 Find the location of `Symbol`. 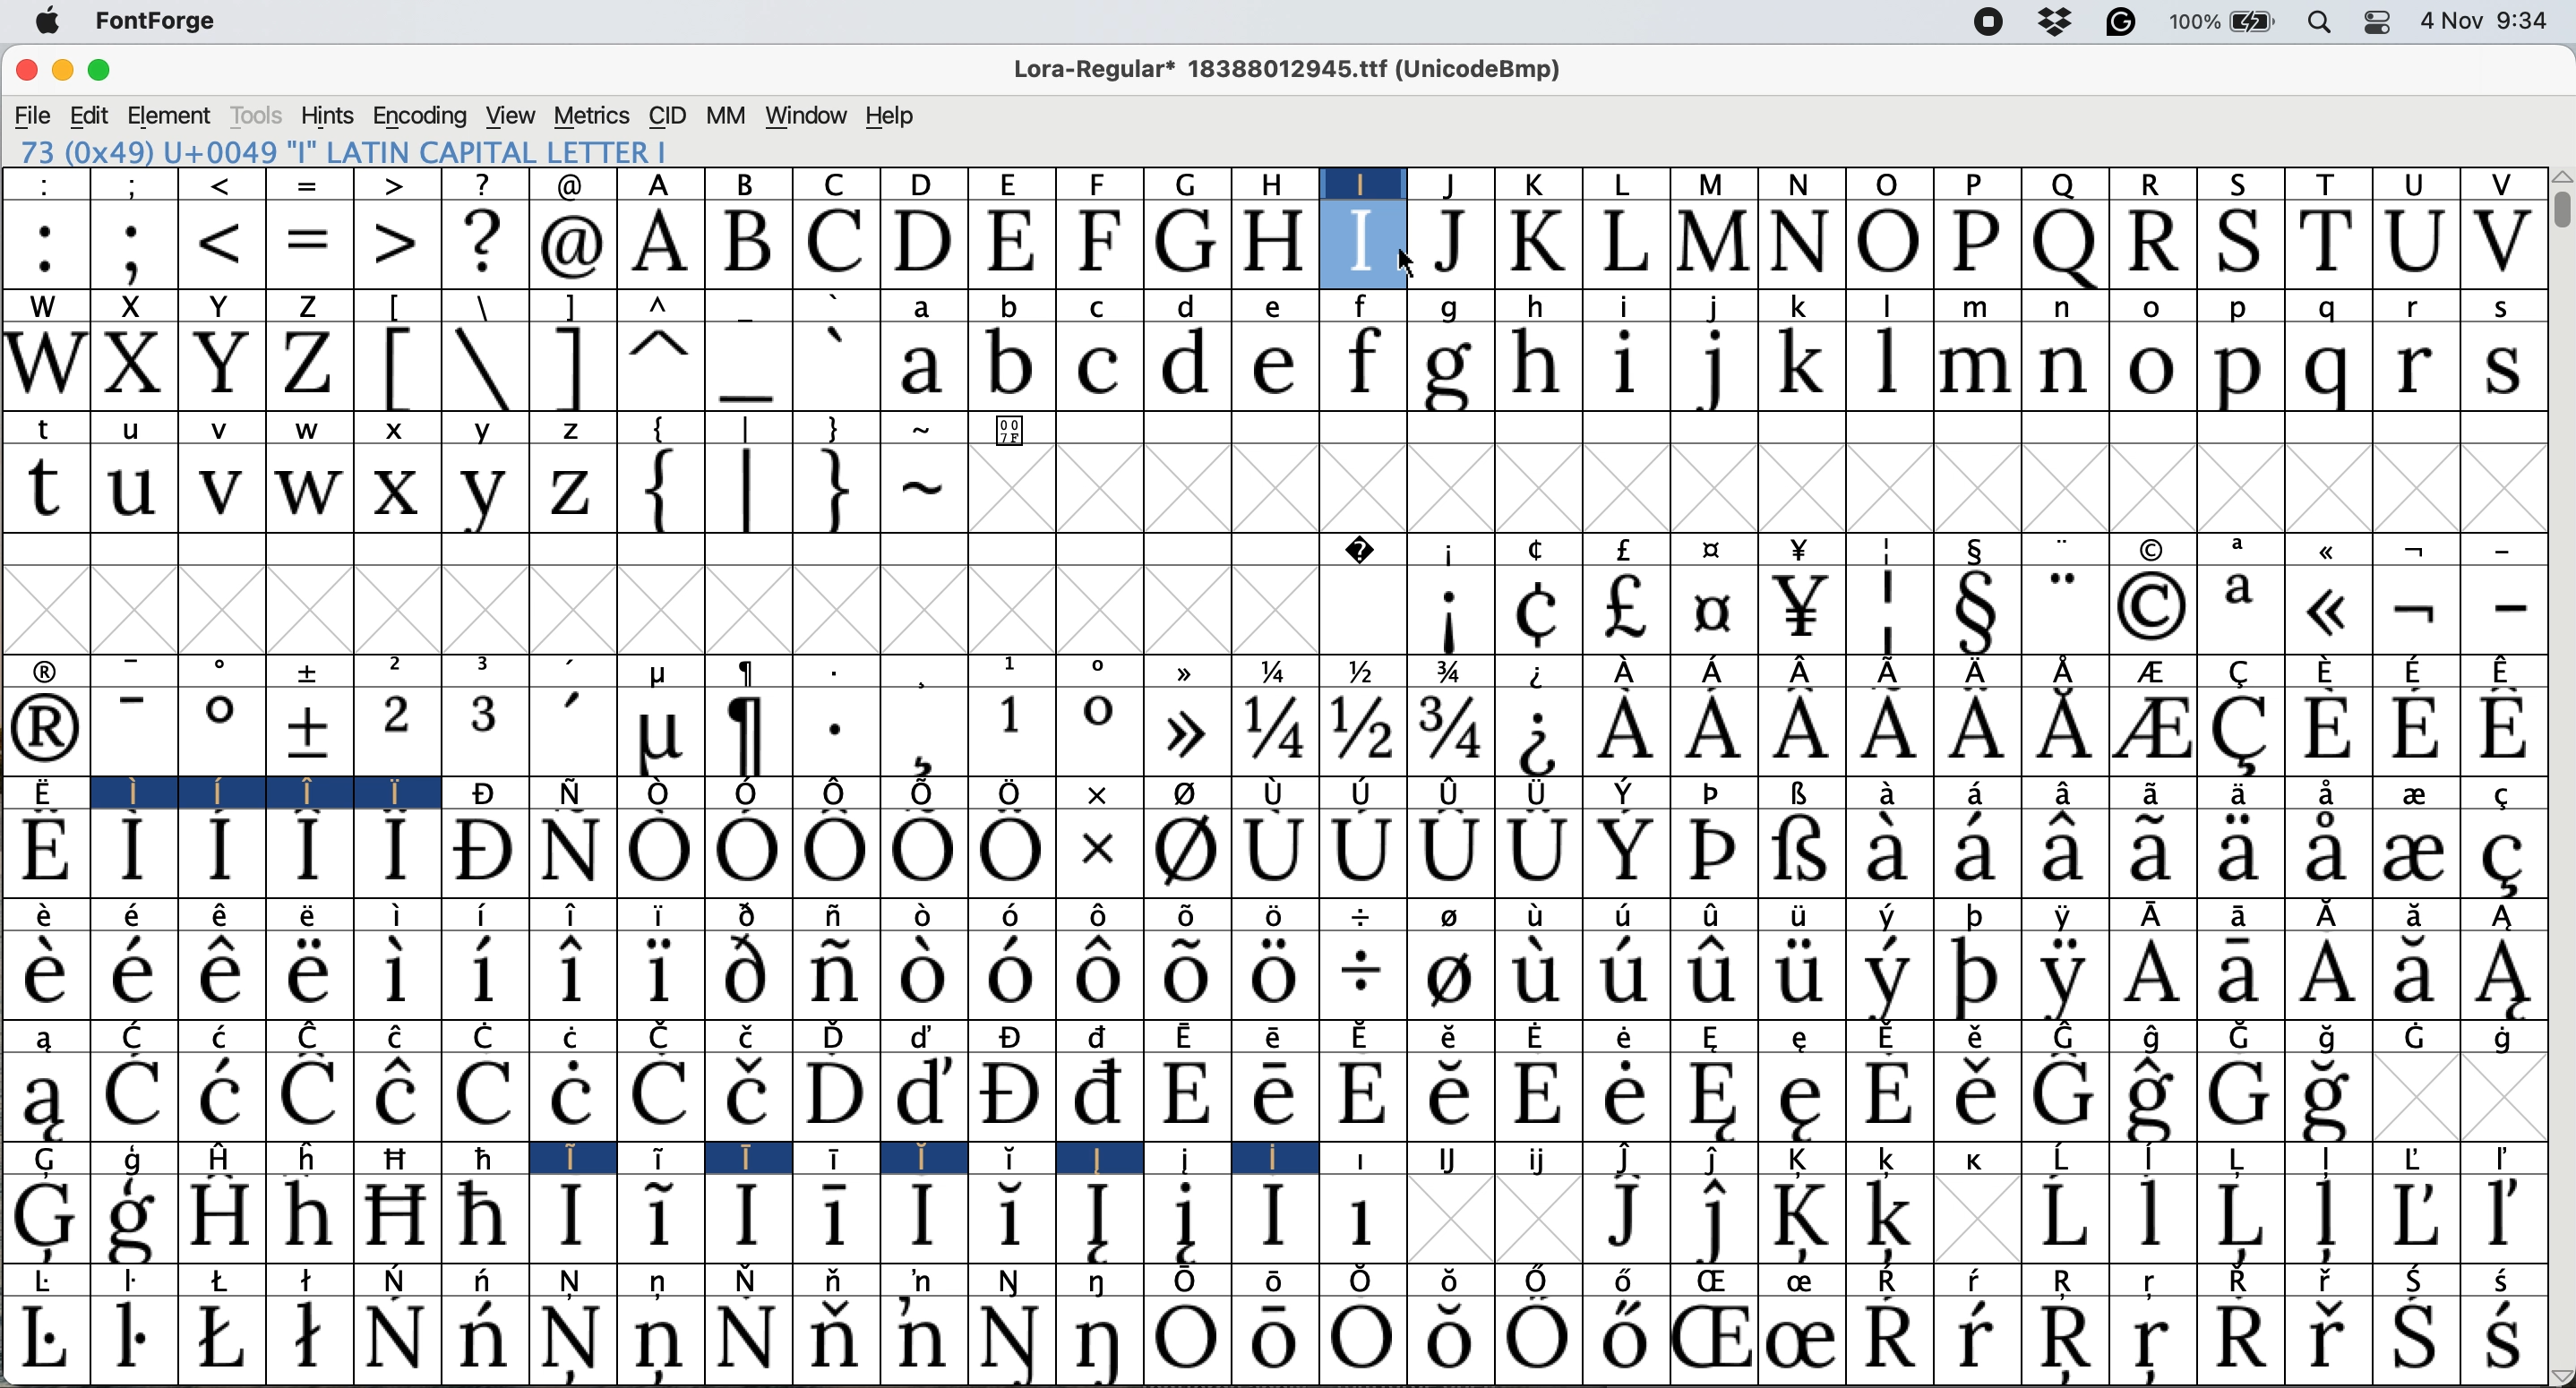

Symbol is located at coordinates (310, 1095).